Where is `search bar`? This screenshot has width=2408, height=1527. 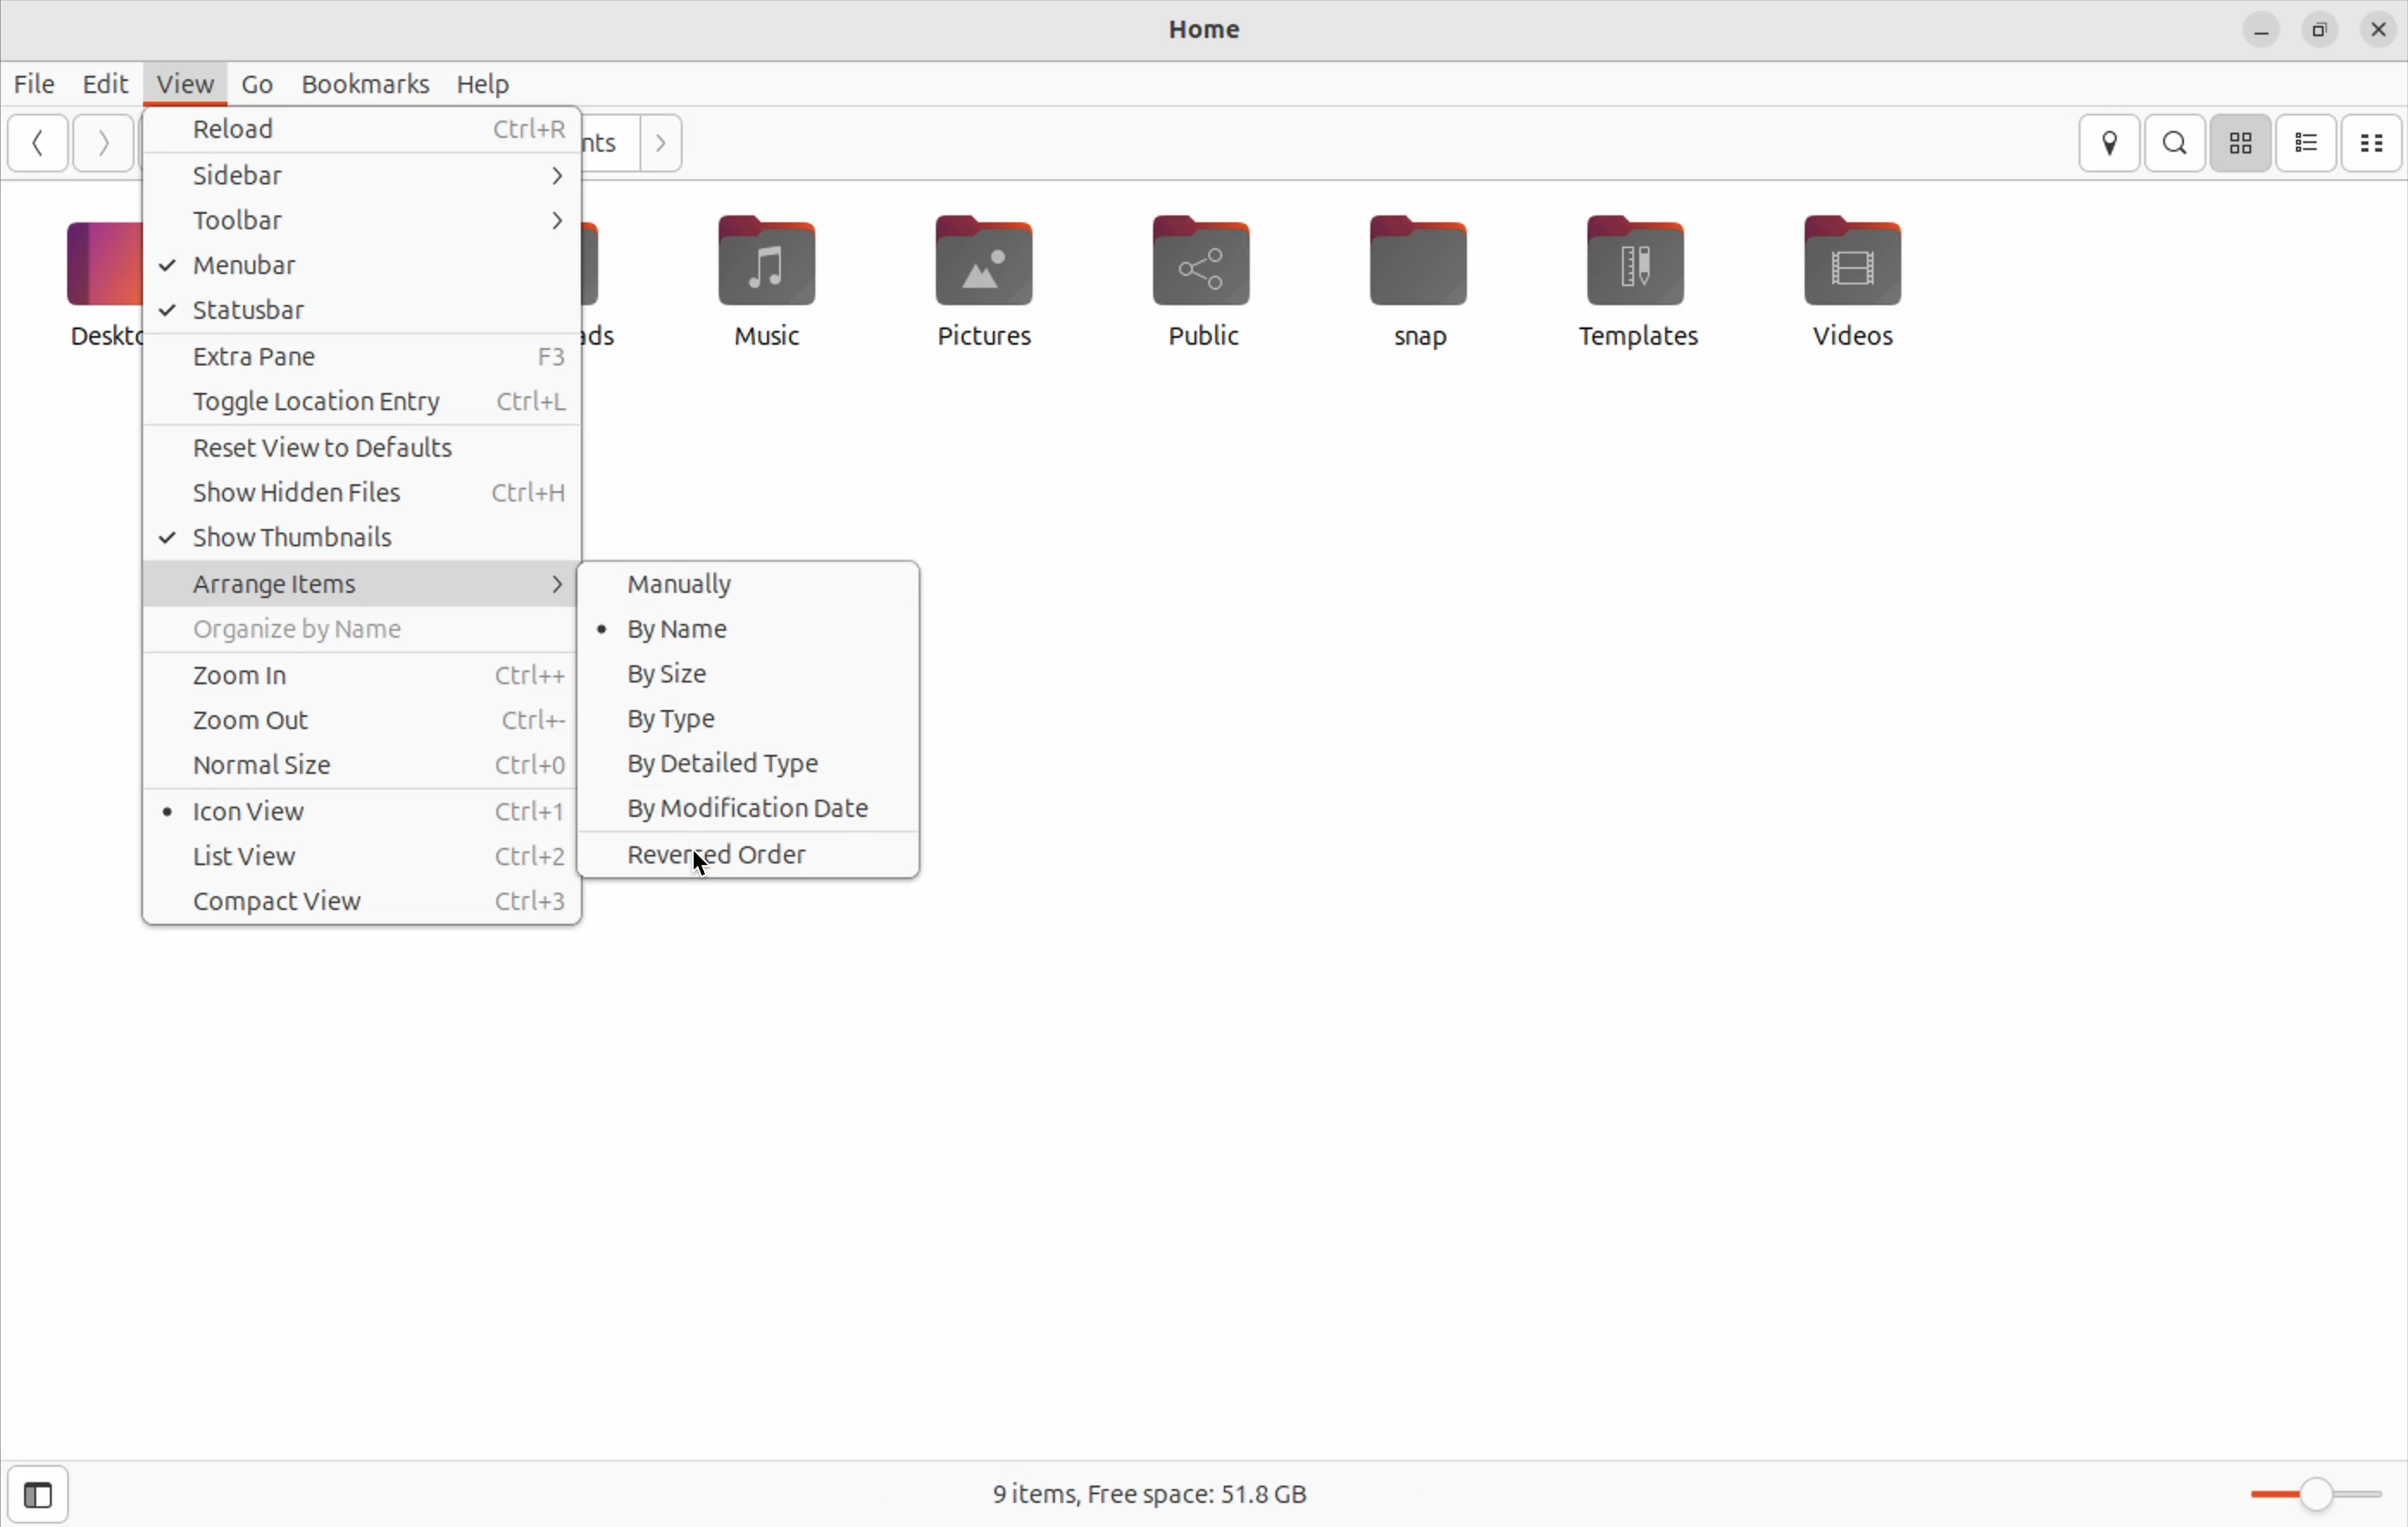 search bar is located at coordinates (2177, 141).